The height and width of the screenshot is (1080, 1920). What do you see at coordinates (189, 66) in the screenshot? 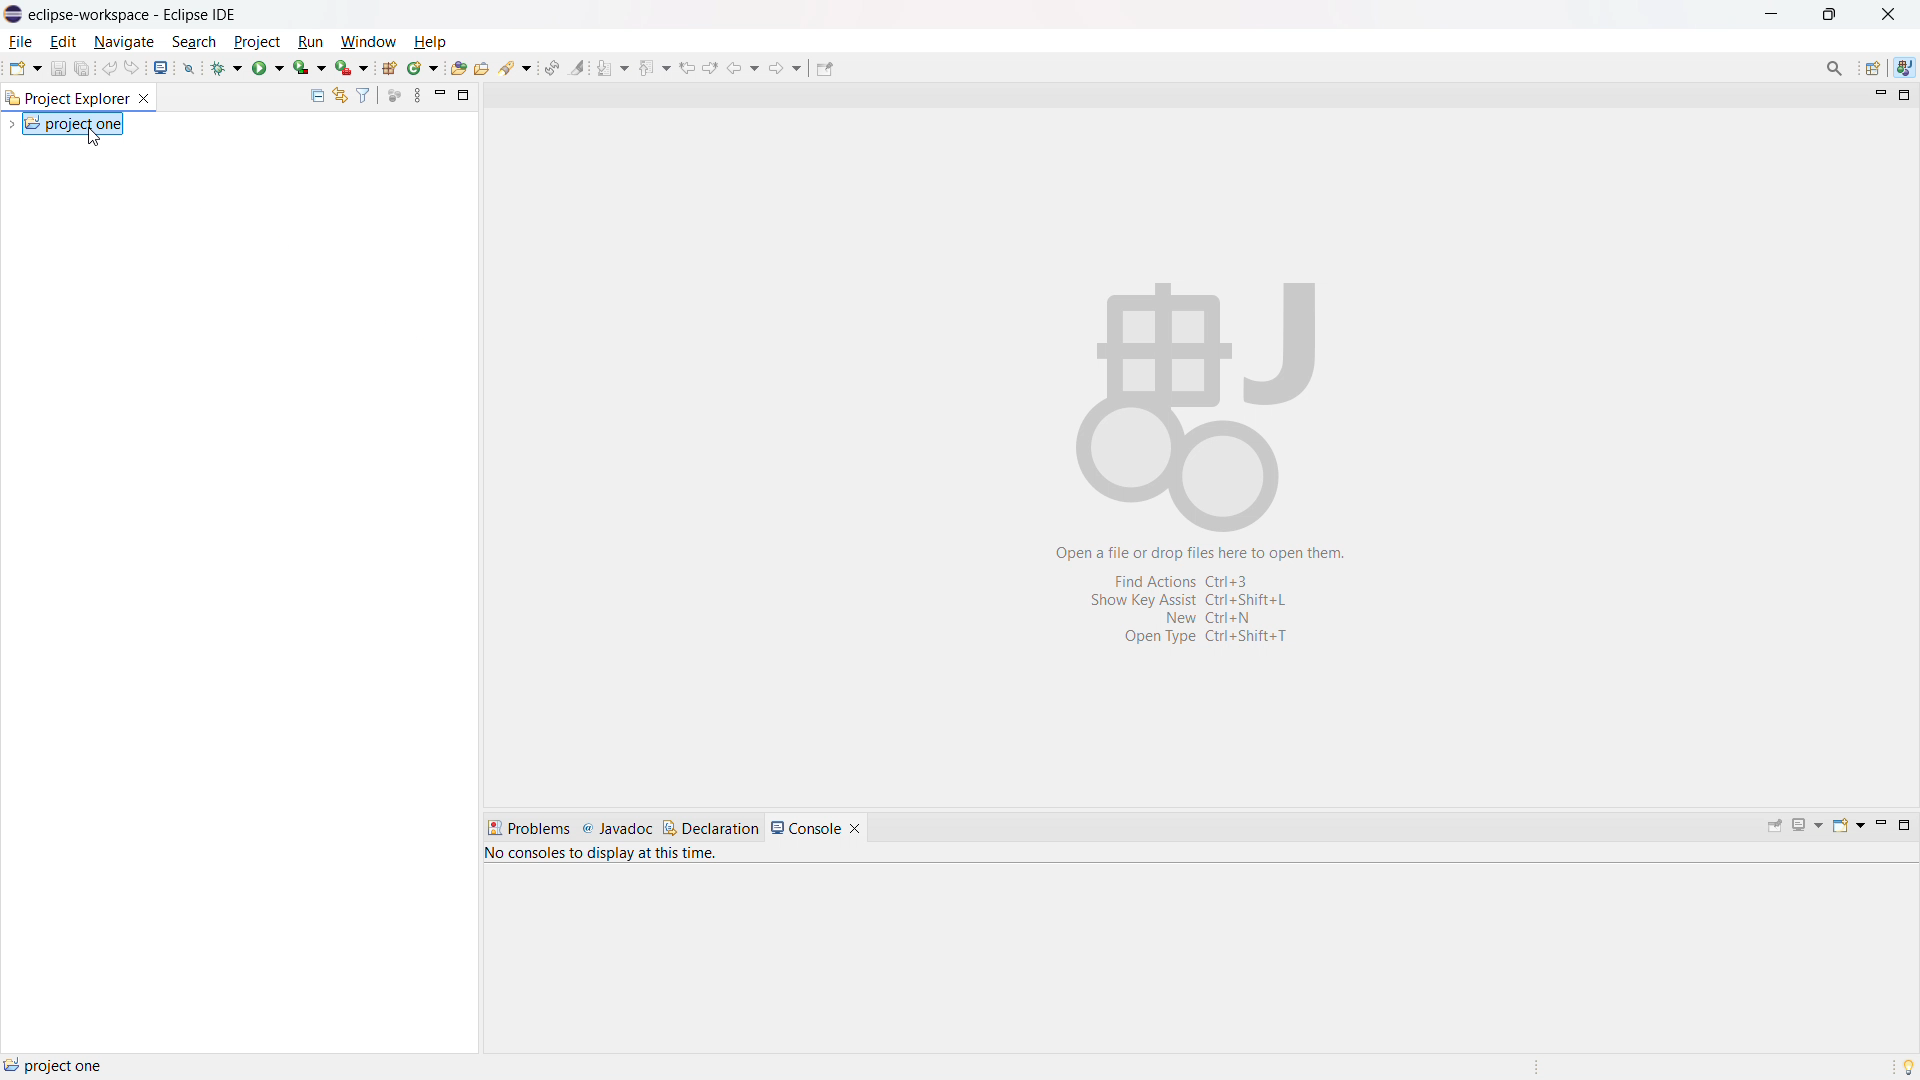
I see `skip all breakpoint` at bounding box center [189, 66].